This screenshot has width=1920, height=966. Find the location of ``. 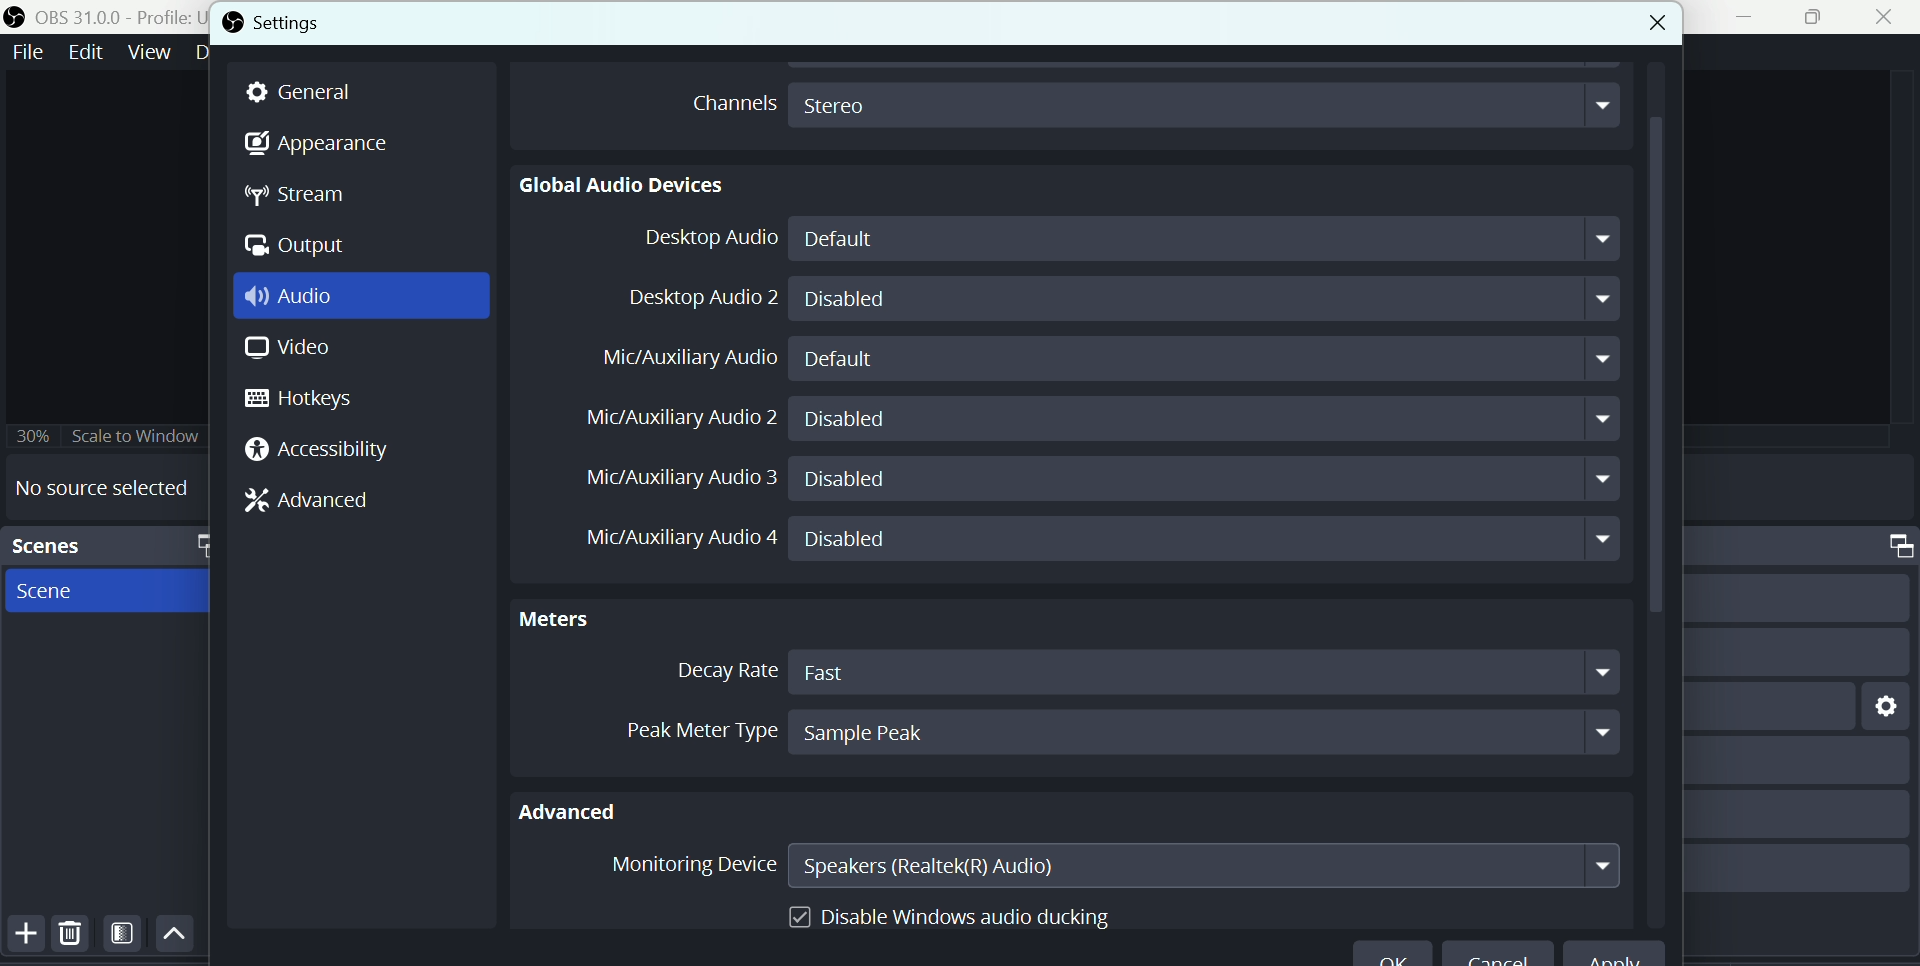

 is located at coordinates (22, 935).